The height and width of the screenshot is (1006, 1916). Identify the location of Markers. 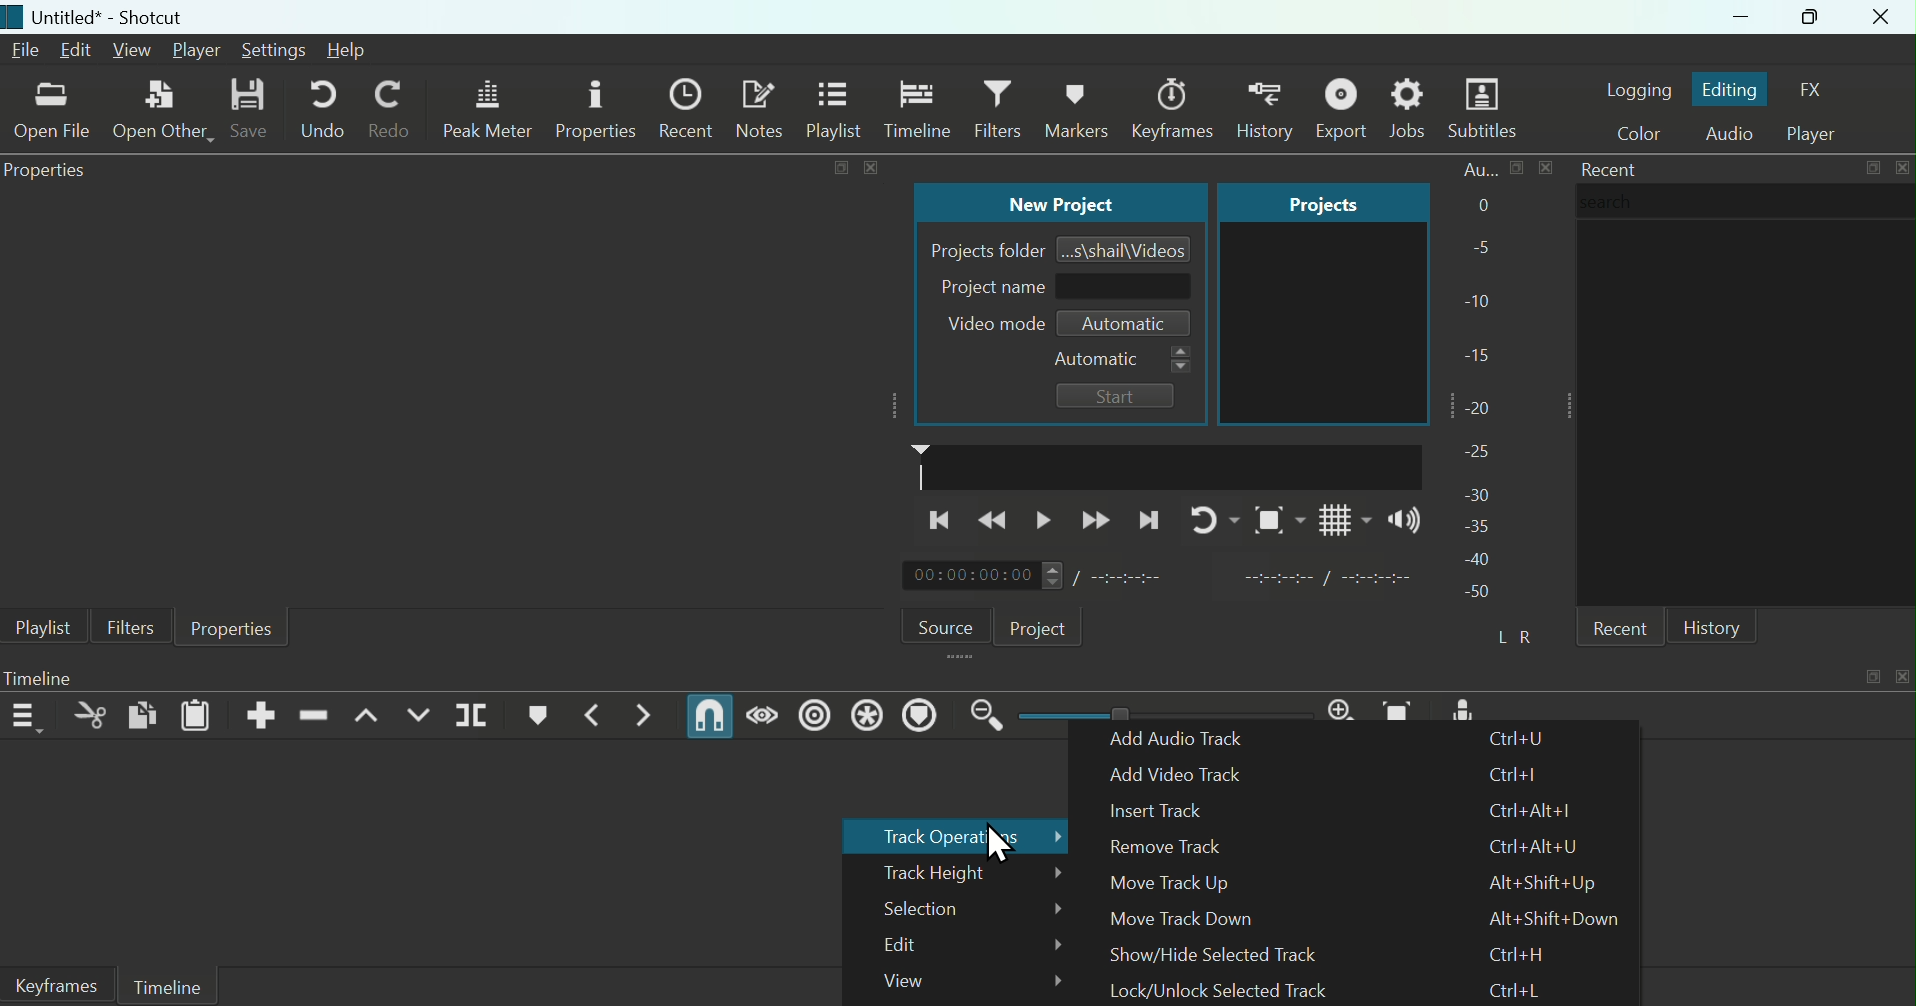
(1173, 100).